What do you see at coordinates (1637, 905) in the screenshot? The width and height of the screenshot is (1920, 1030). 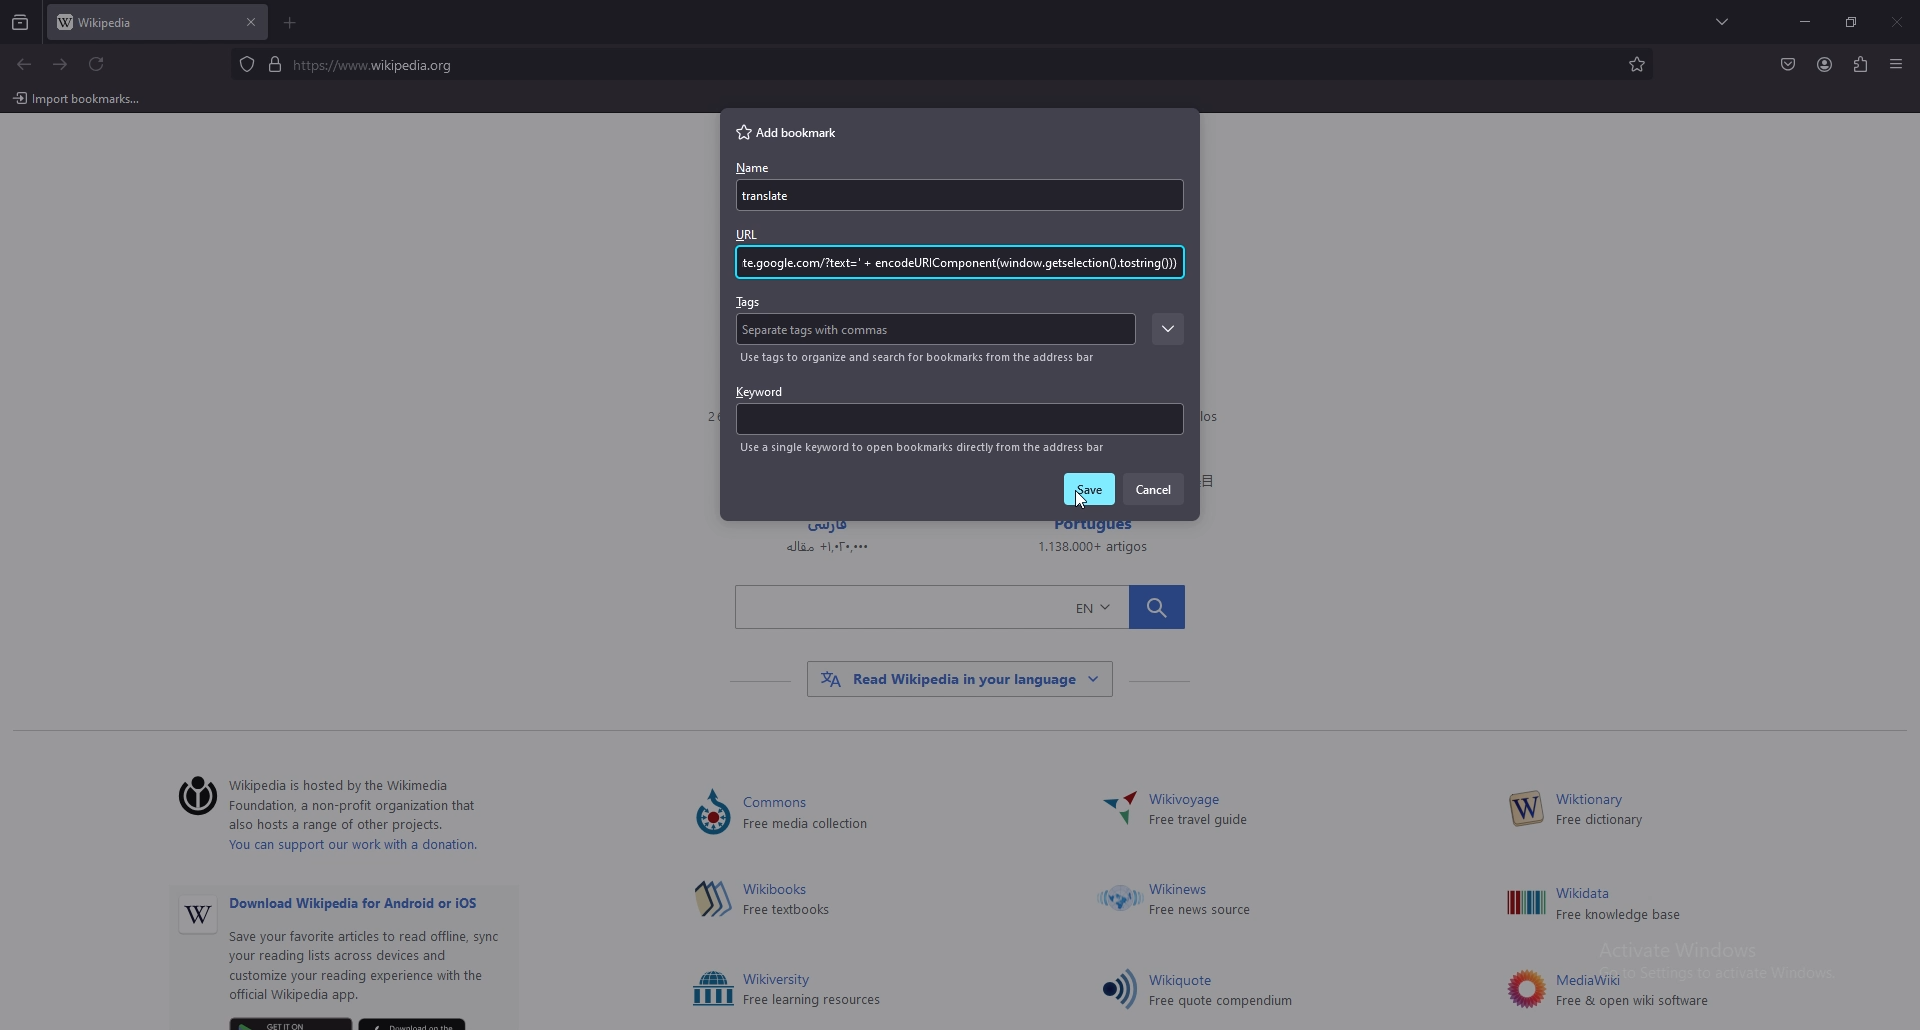 I see `` at bounding box center [1637, 905].